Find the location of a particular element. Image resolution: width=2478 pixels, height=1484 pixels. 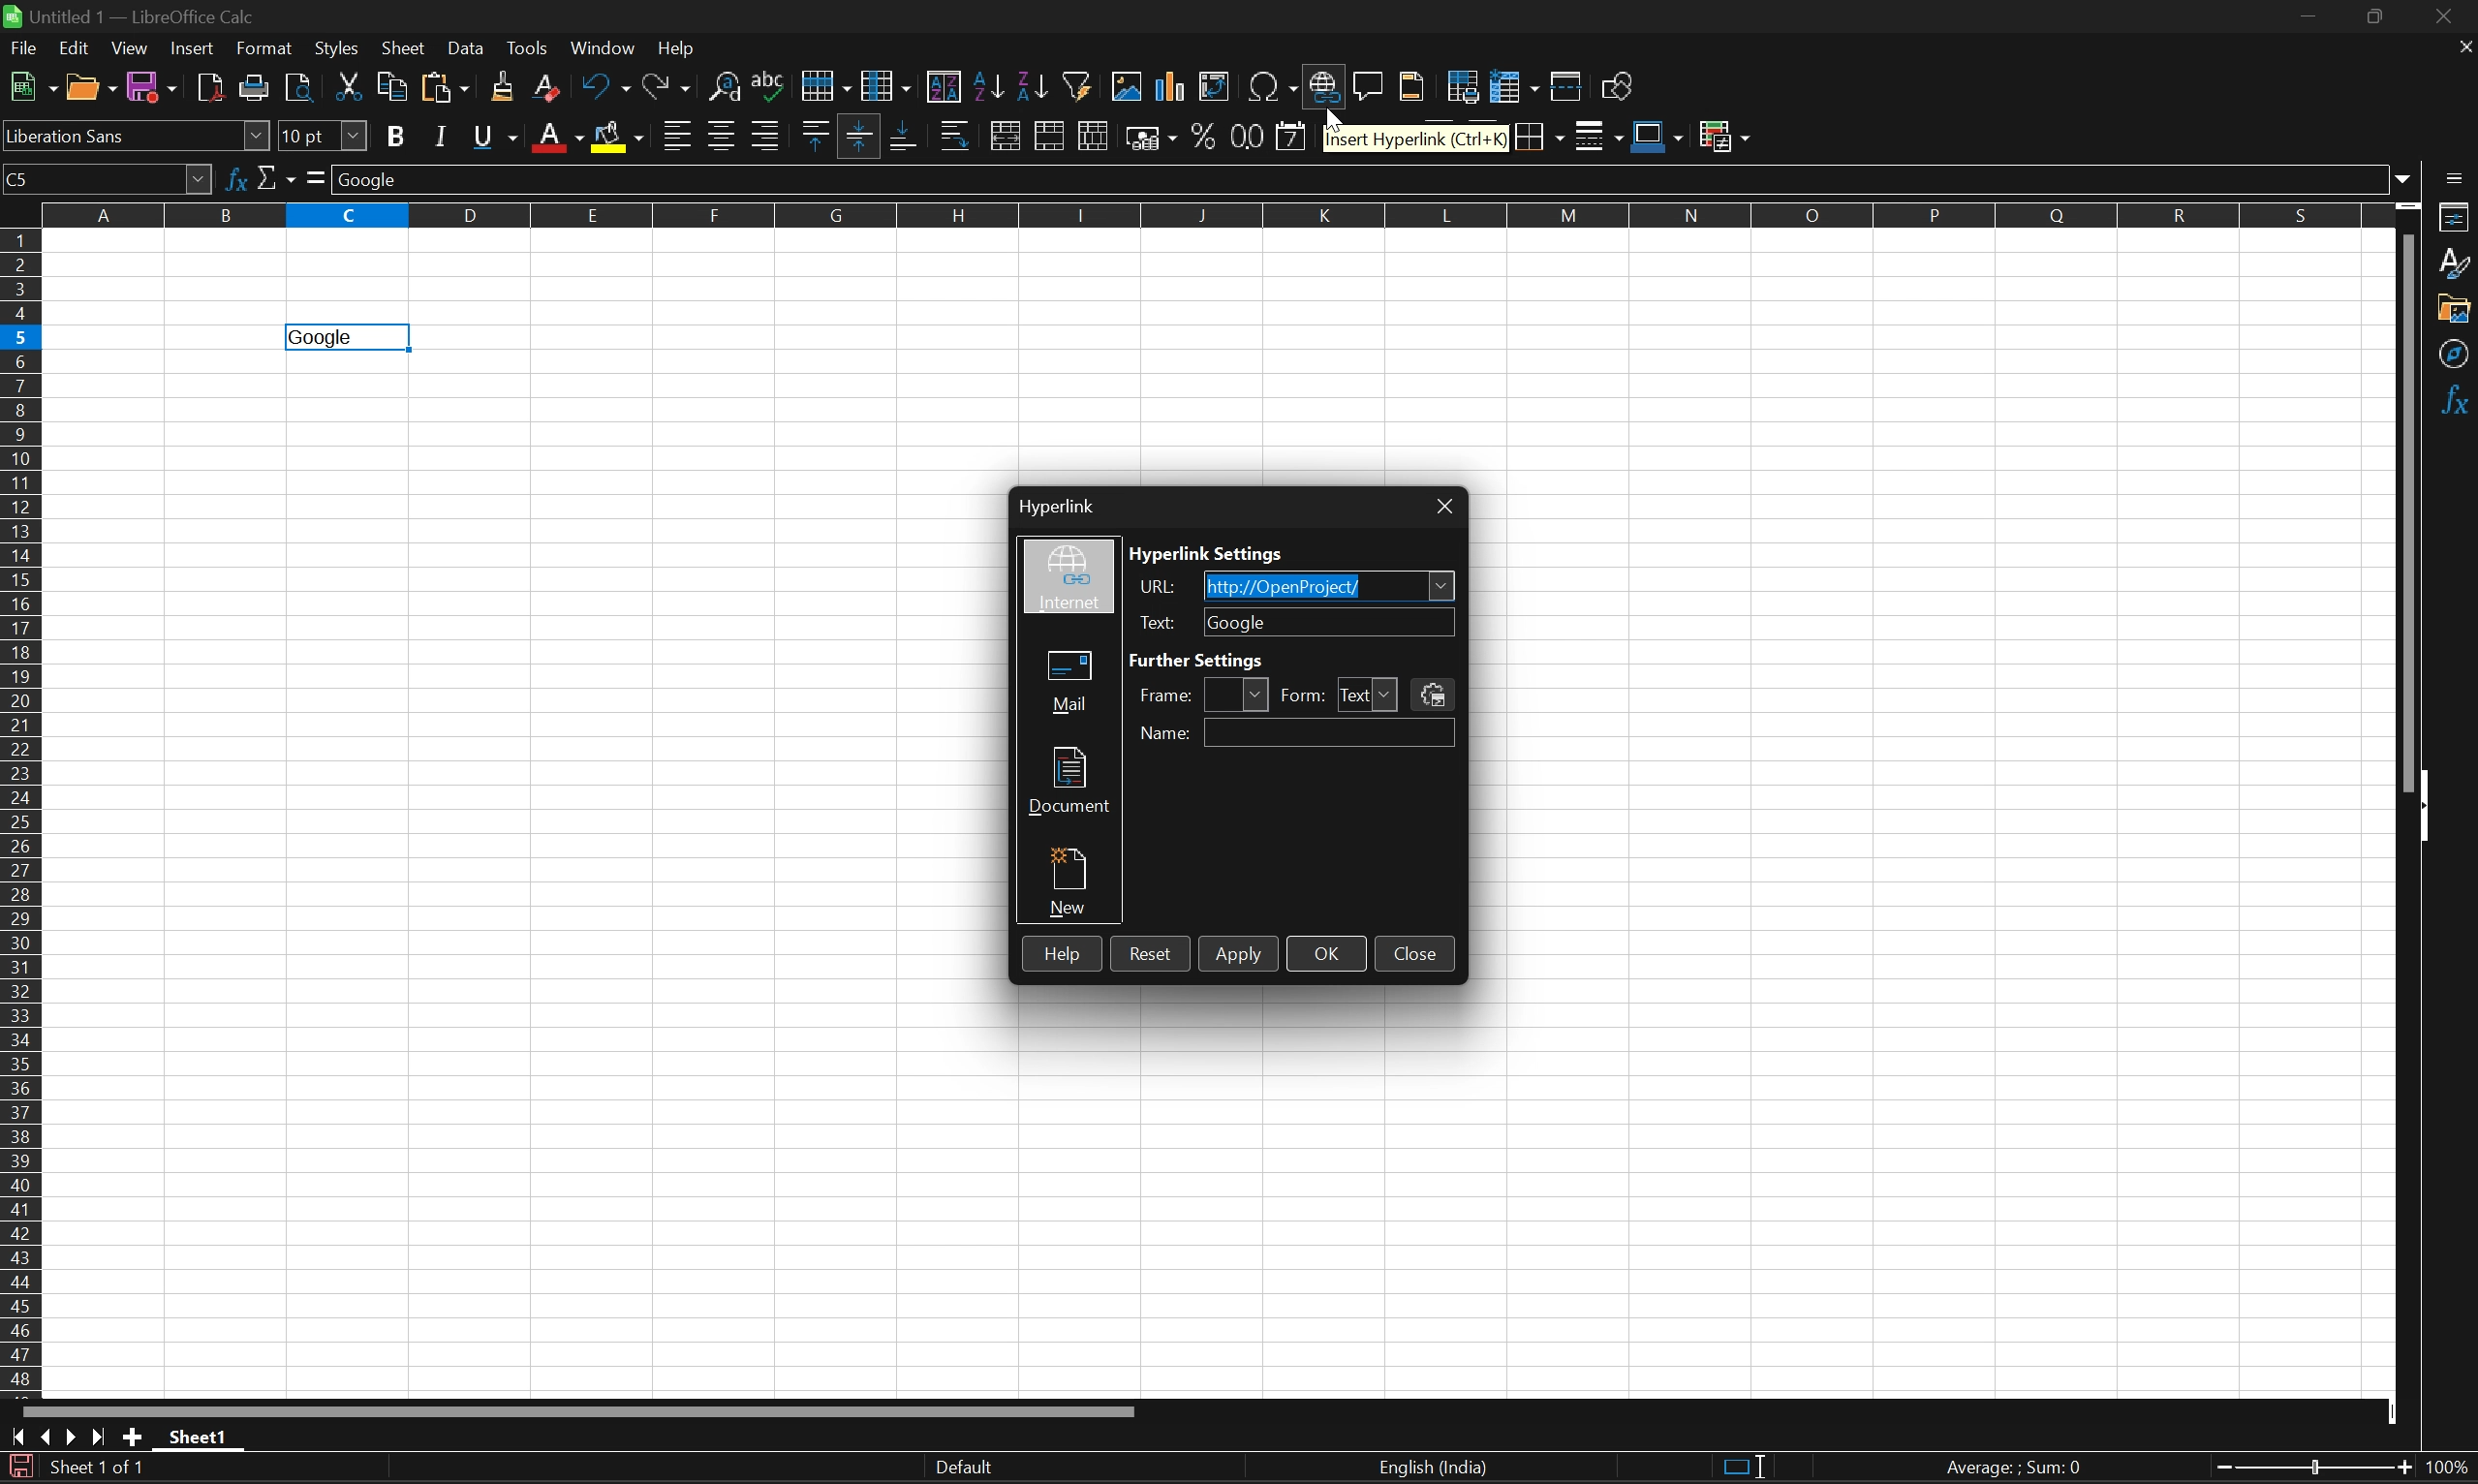

Cut is located at coordinates (351, 85).